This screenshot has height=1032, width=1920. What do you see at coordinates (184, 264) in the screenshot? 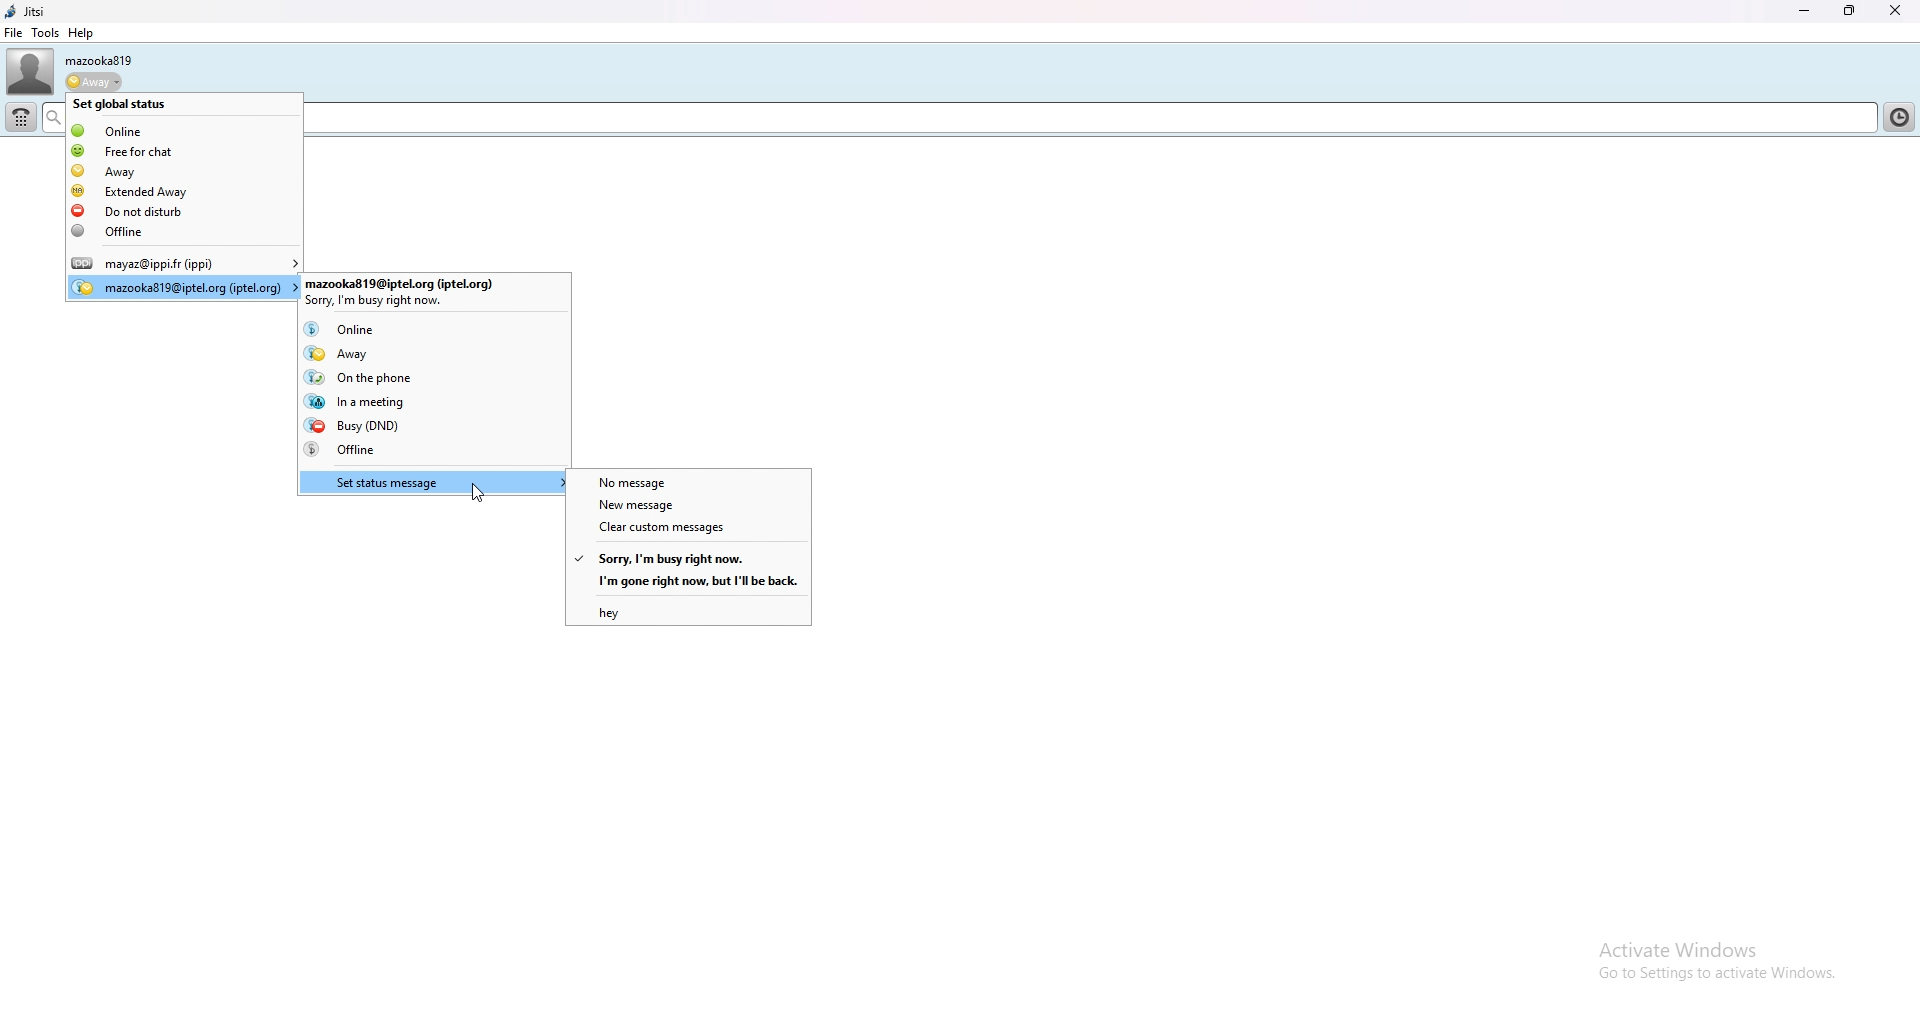
I see `user account` at bounding box center [184, 264].